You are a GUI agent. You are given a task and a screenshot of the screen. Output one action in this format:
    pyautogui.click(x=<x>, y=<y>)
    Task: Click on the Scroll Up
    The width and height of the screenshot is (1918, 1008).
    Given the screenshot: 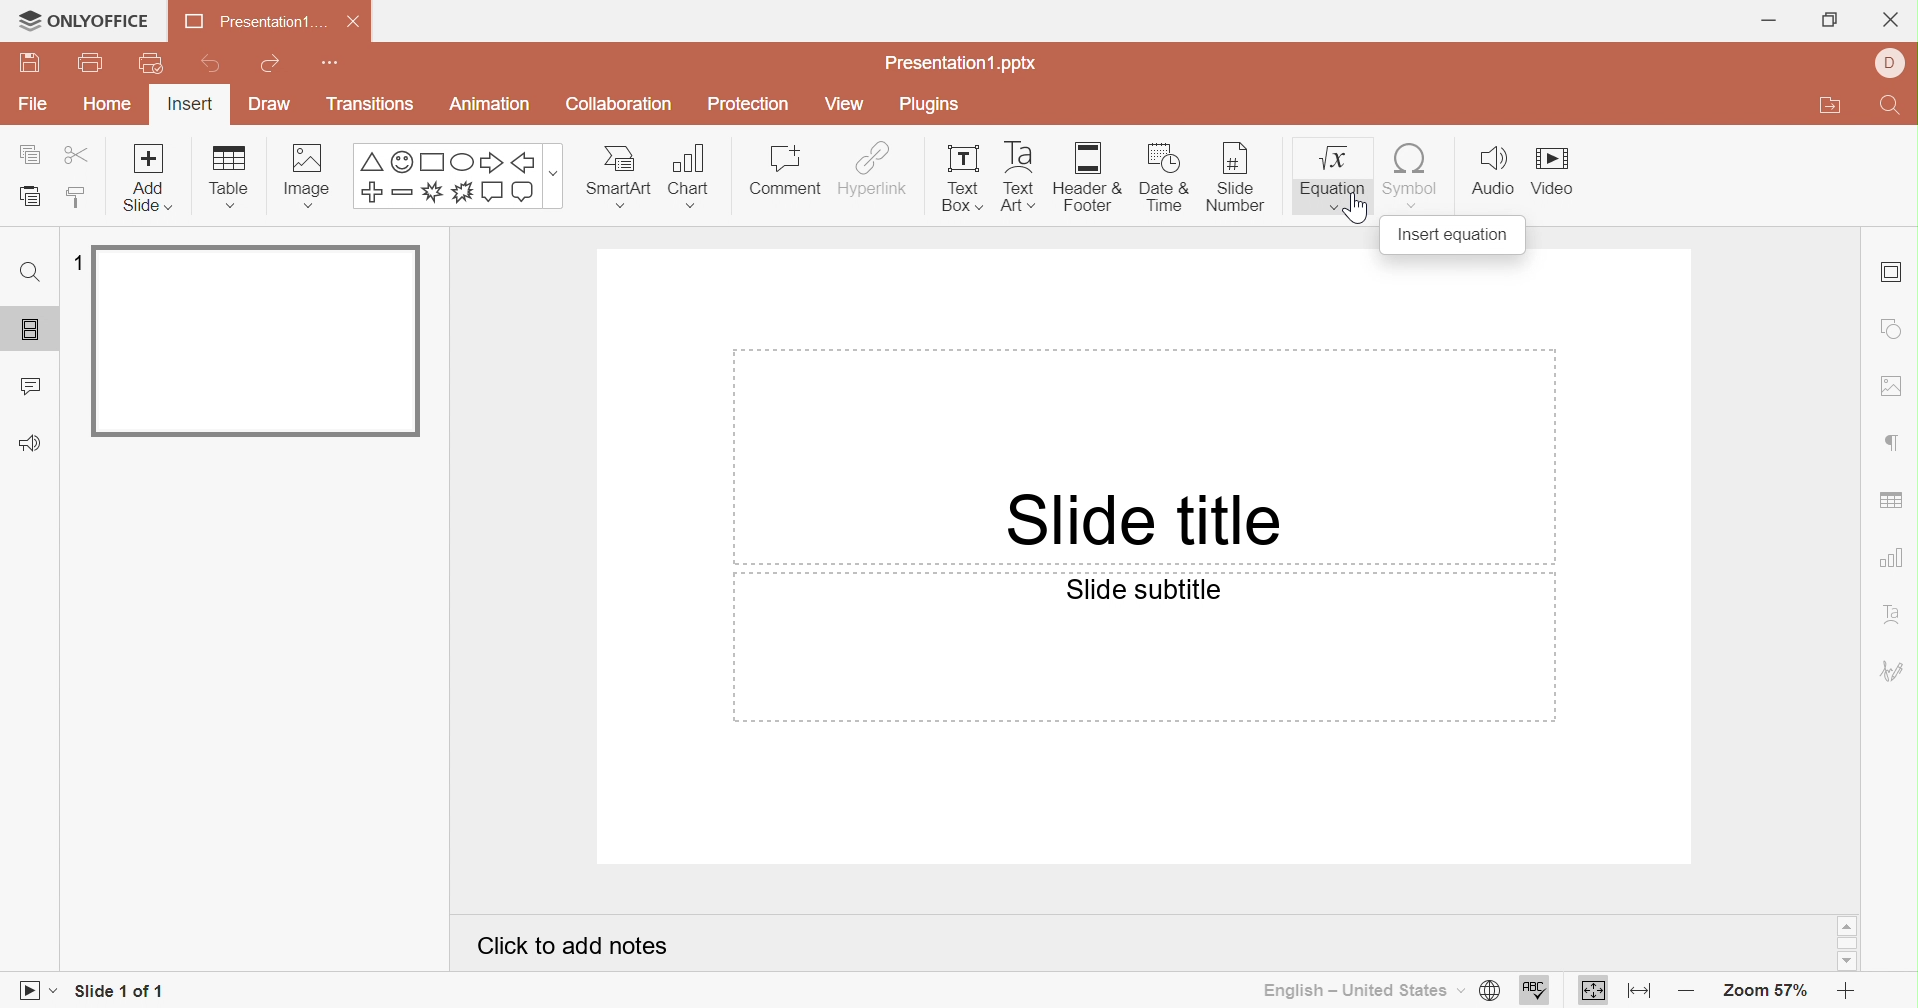 What is the action you would take?
    pyautogui.click(x=1844, y=925)
    